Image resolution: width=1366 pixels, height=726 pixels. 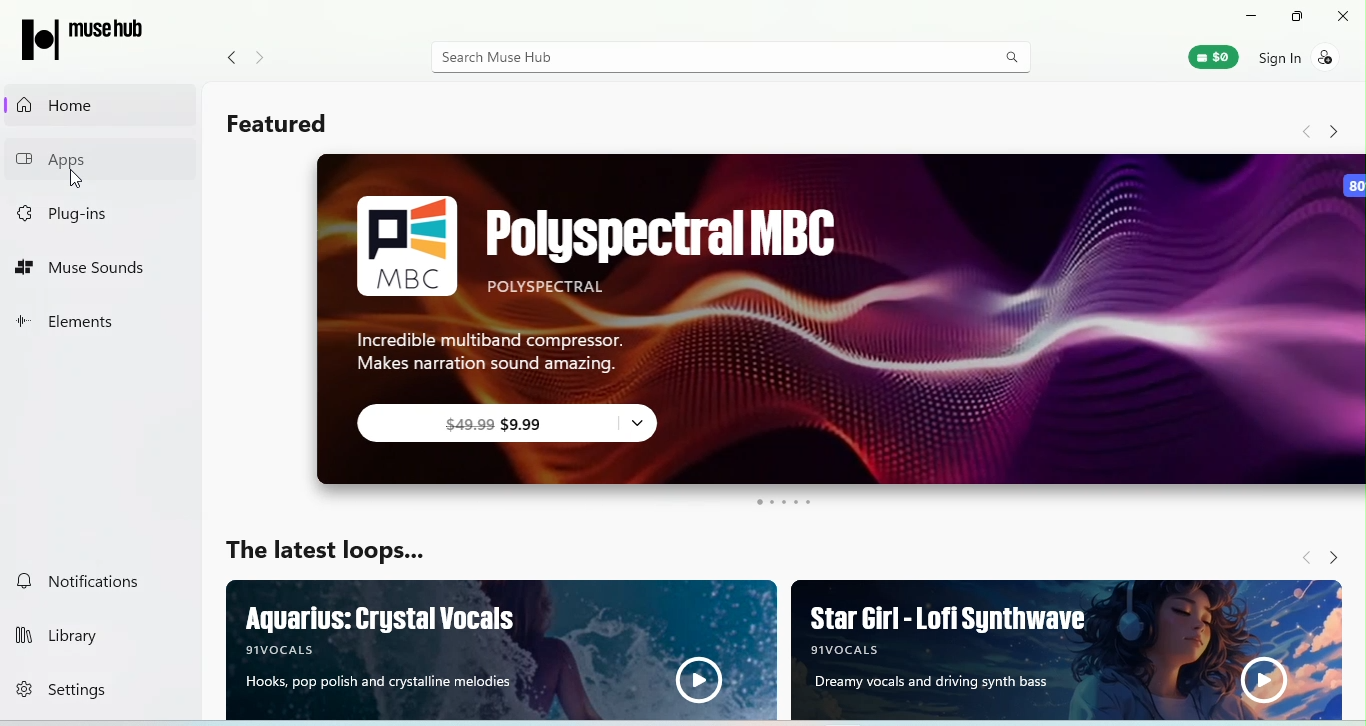 What do you see at coordinates (1354, 185) in the screenshot?
I see `80` at bounding box center [1354, 185].